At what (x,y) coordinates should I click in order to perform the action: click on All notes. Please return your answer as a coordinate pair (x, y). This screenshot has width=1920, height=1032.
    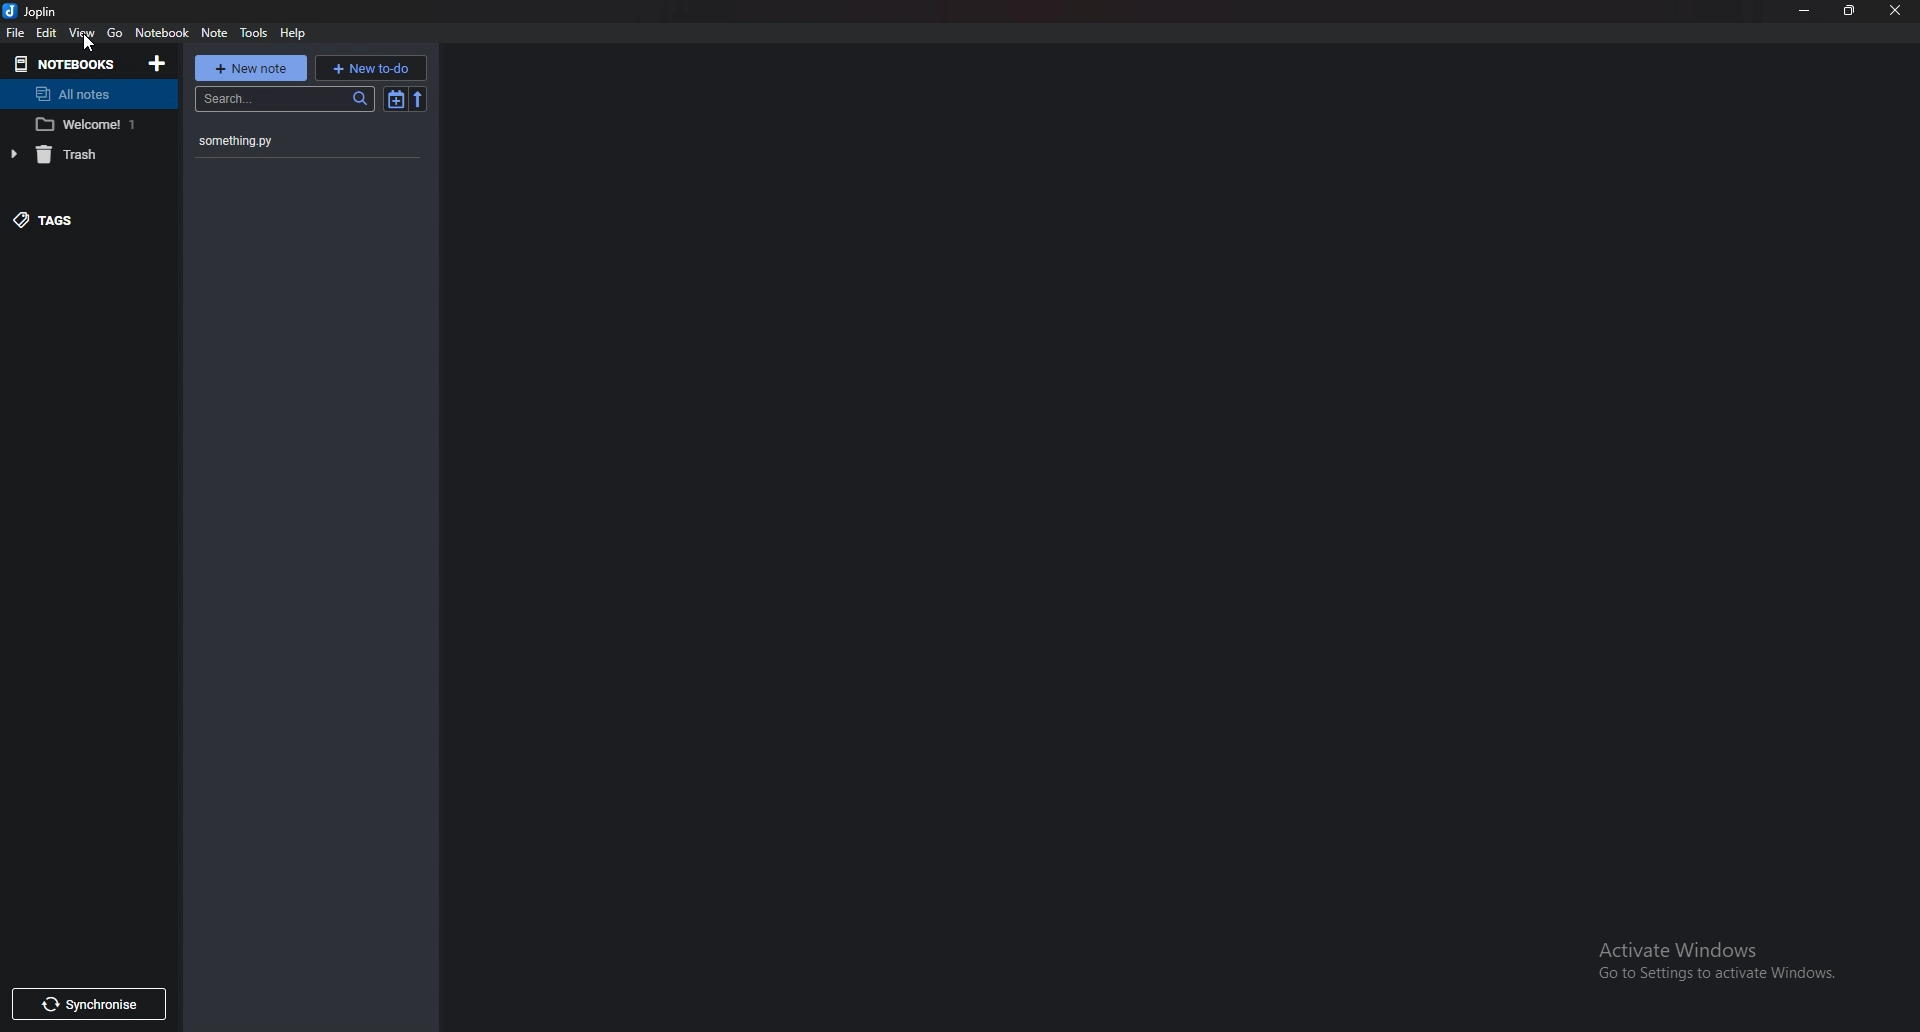
    Looking at the image, I should click on (86, 94).